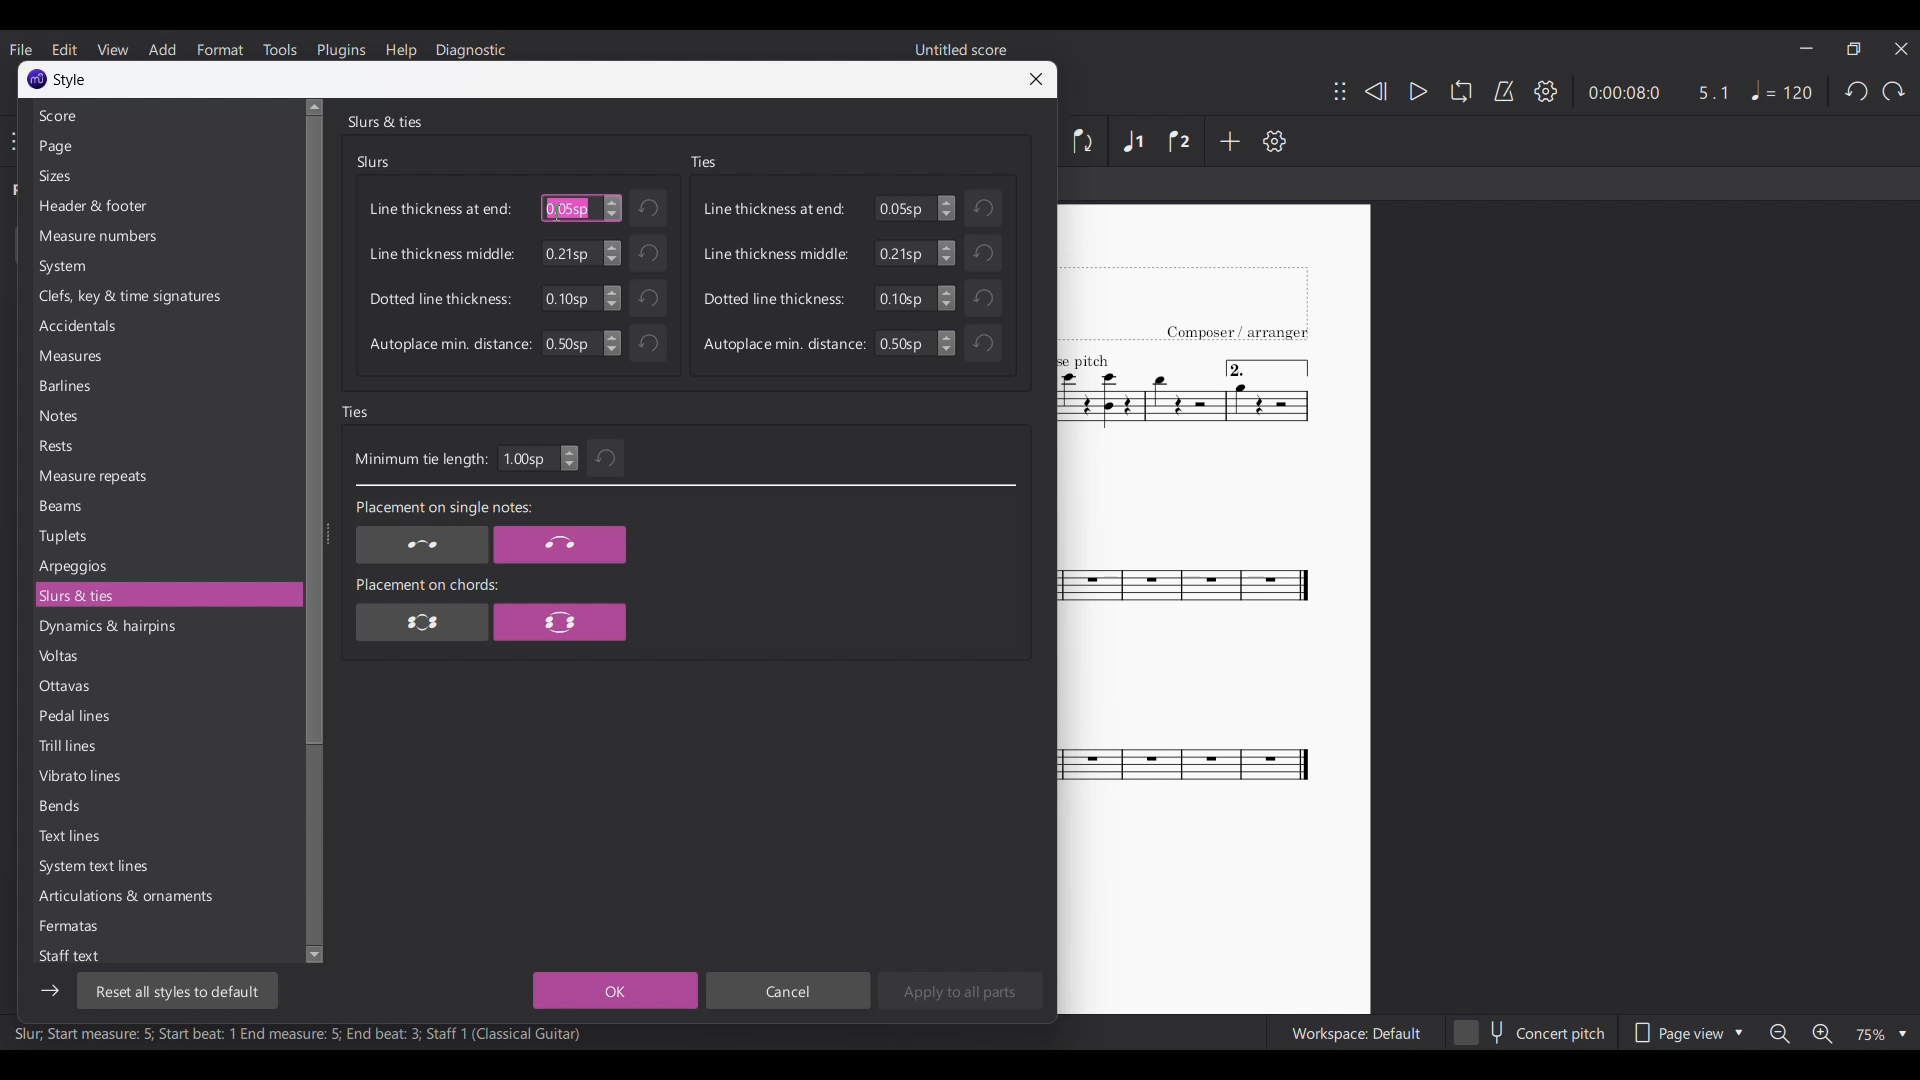 The width and height of the screenshot is (1920, 1080). I want to click on Increase/Decrease line thickness middle, so click(612, 253).